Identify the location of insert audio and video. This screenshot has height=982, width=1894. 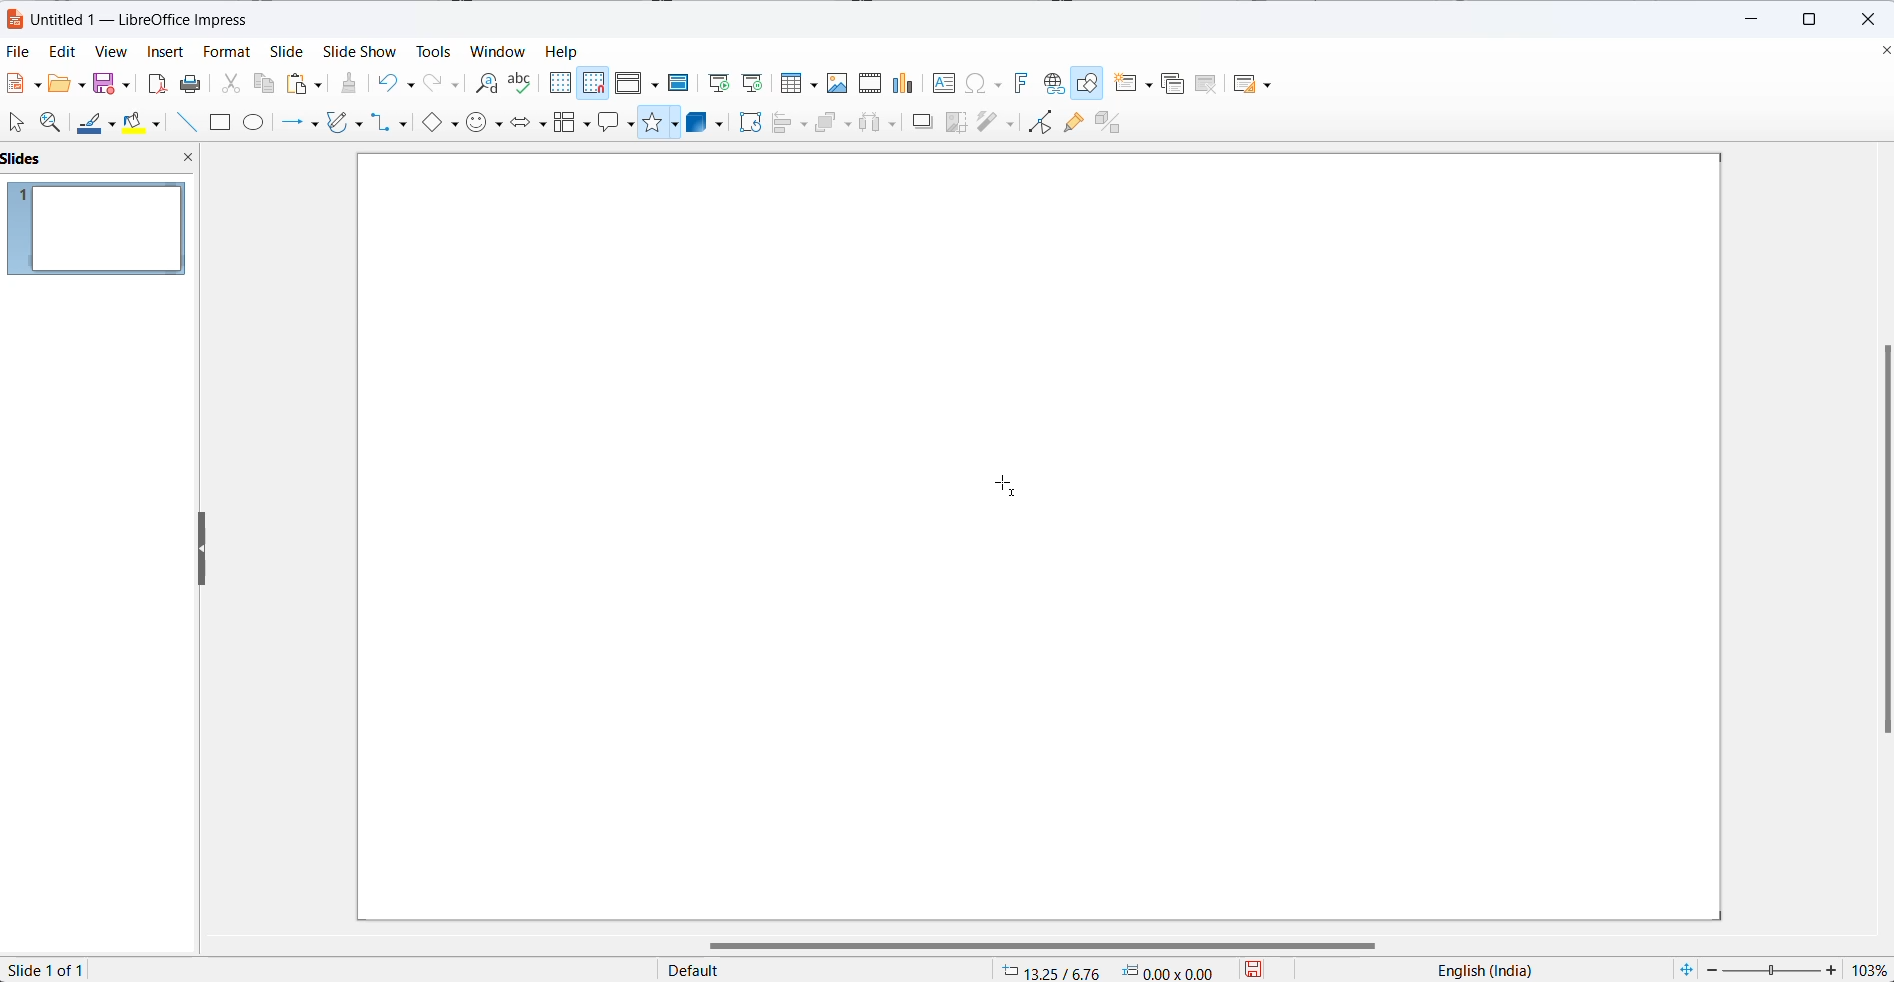
(868, 83).